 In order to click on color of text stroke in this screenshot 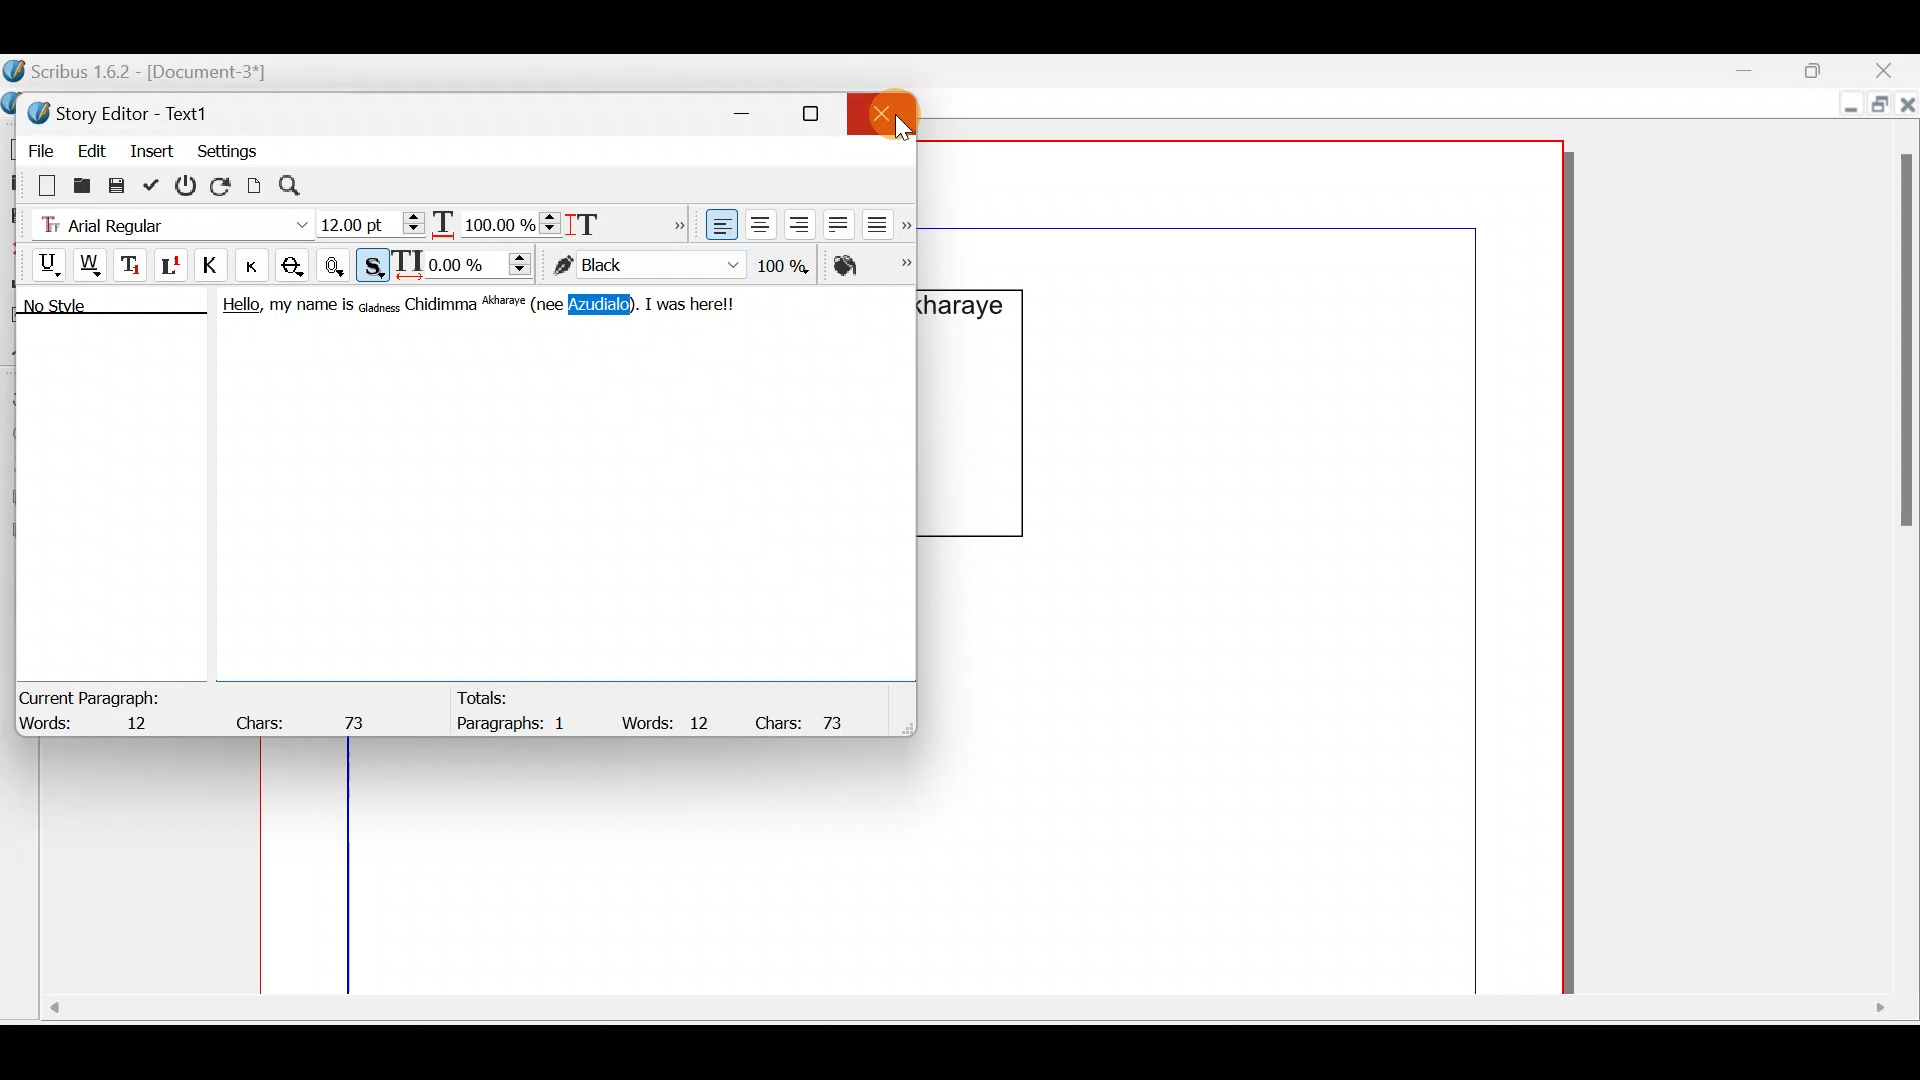, I will do `click(646, 266)`.